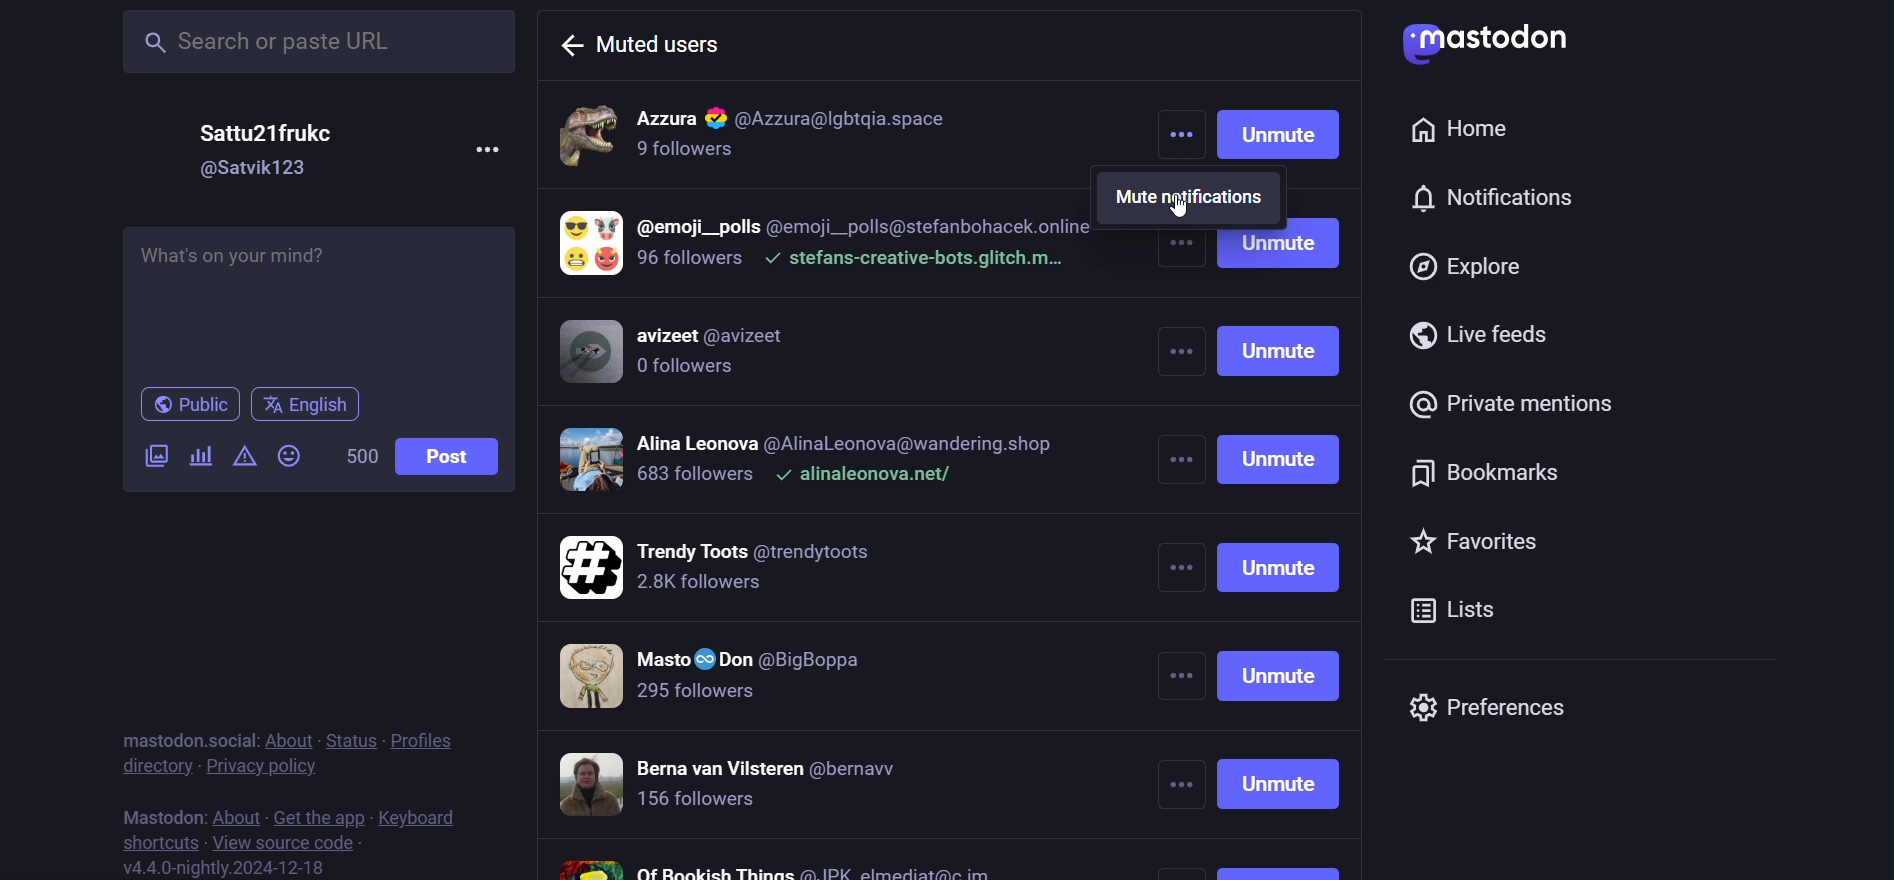  Describe the element at coordinates (1462, 129) in the screenshot. I see `home` at that location.